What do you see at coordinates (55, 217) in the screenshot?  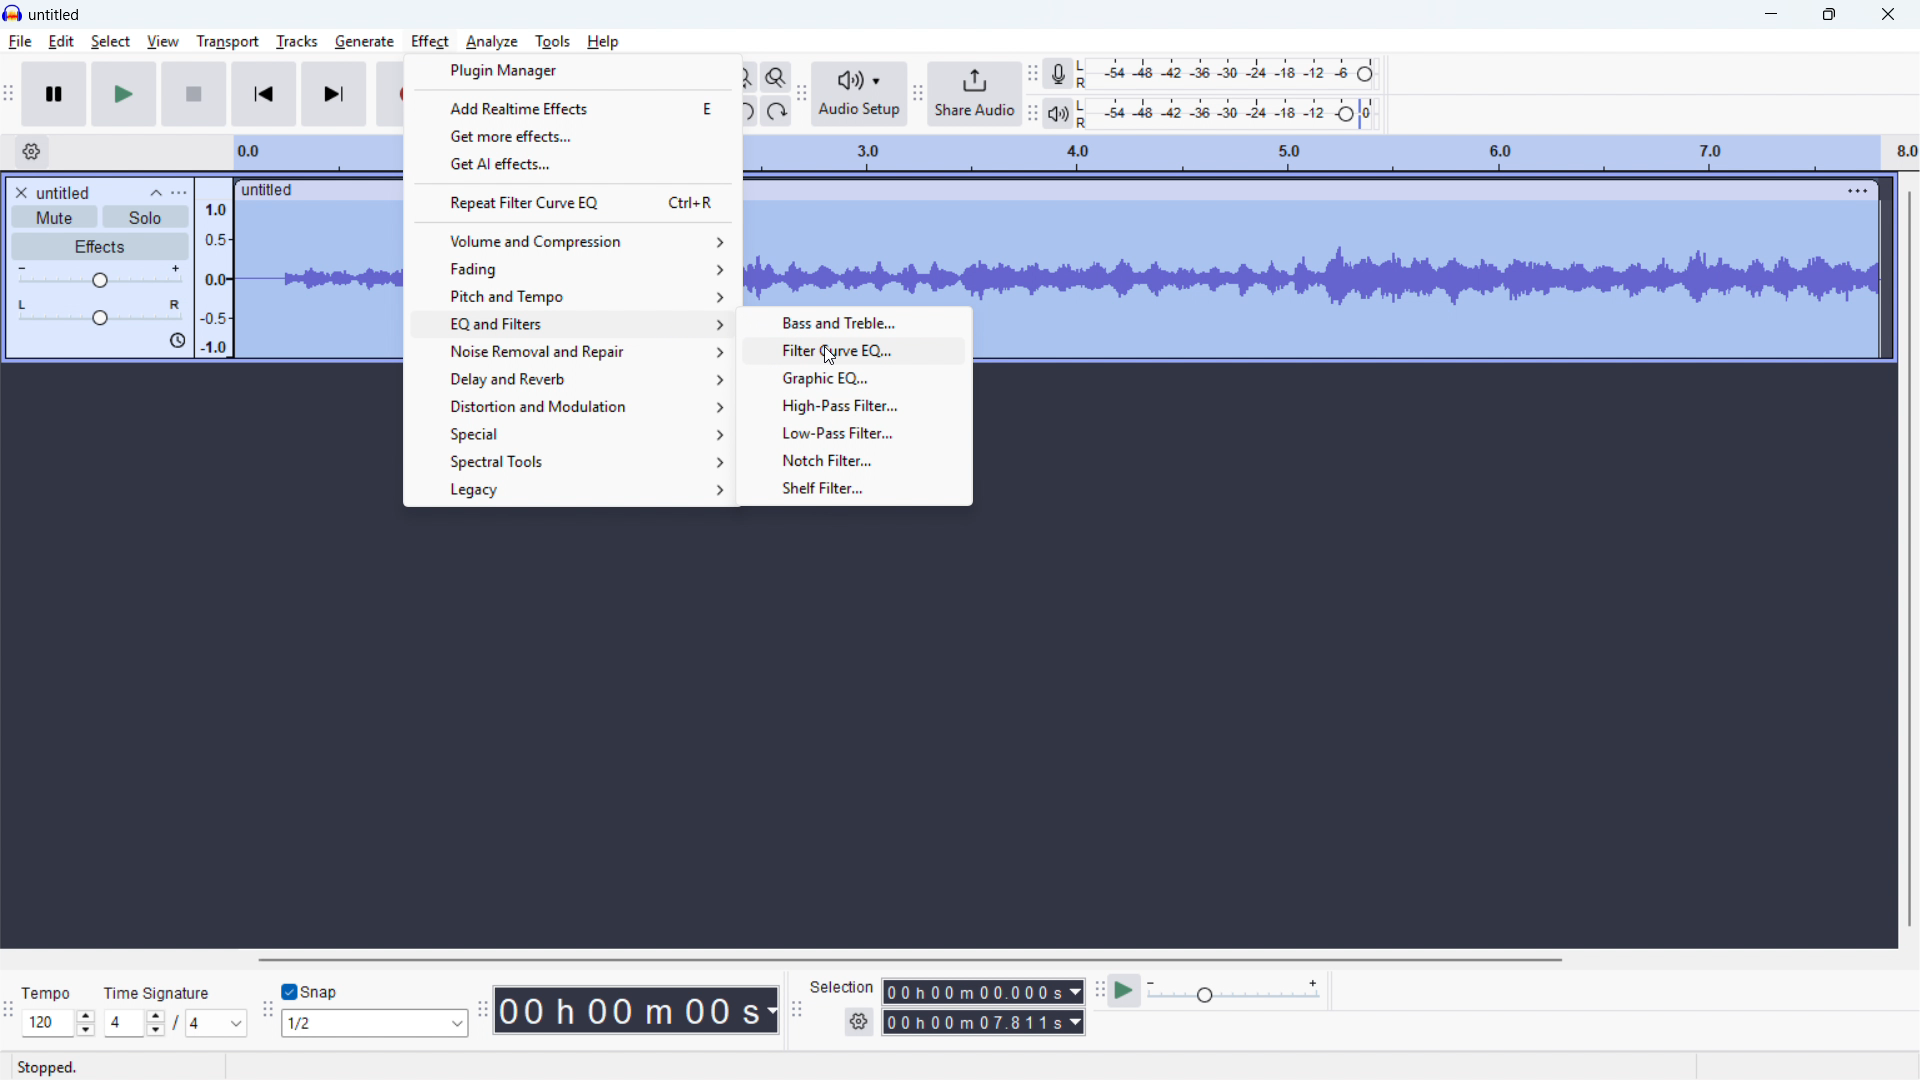 I see `mute` at bounding box center [55, 217].